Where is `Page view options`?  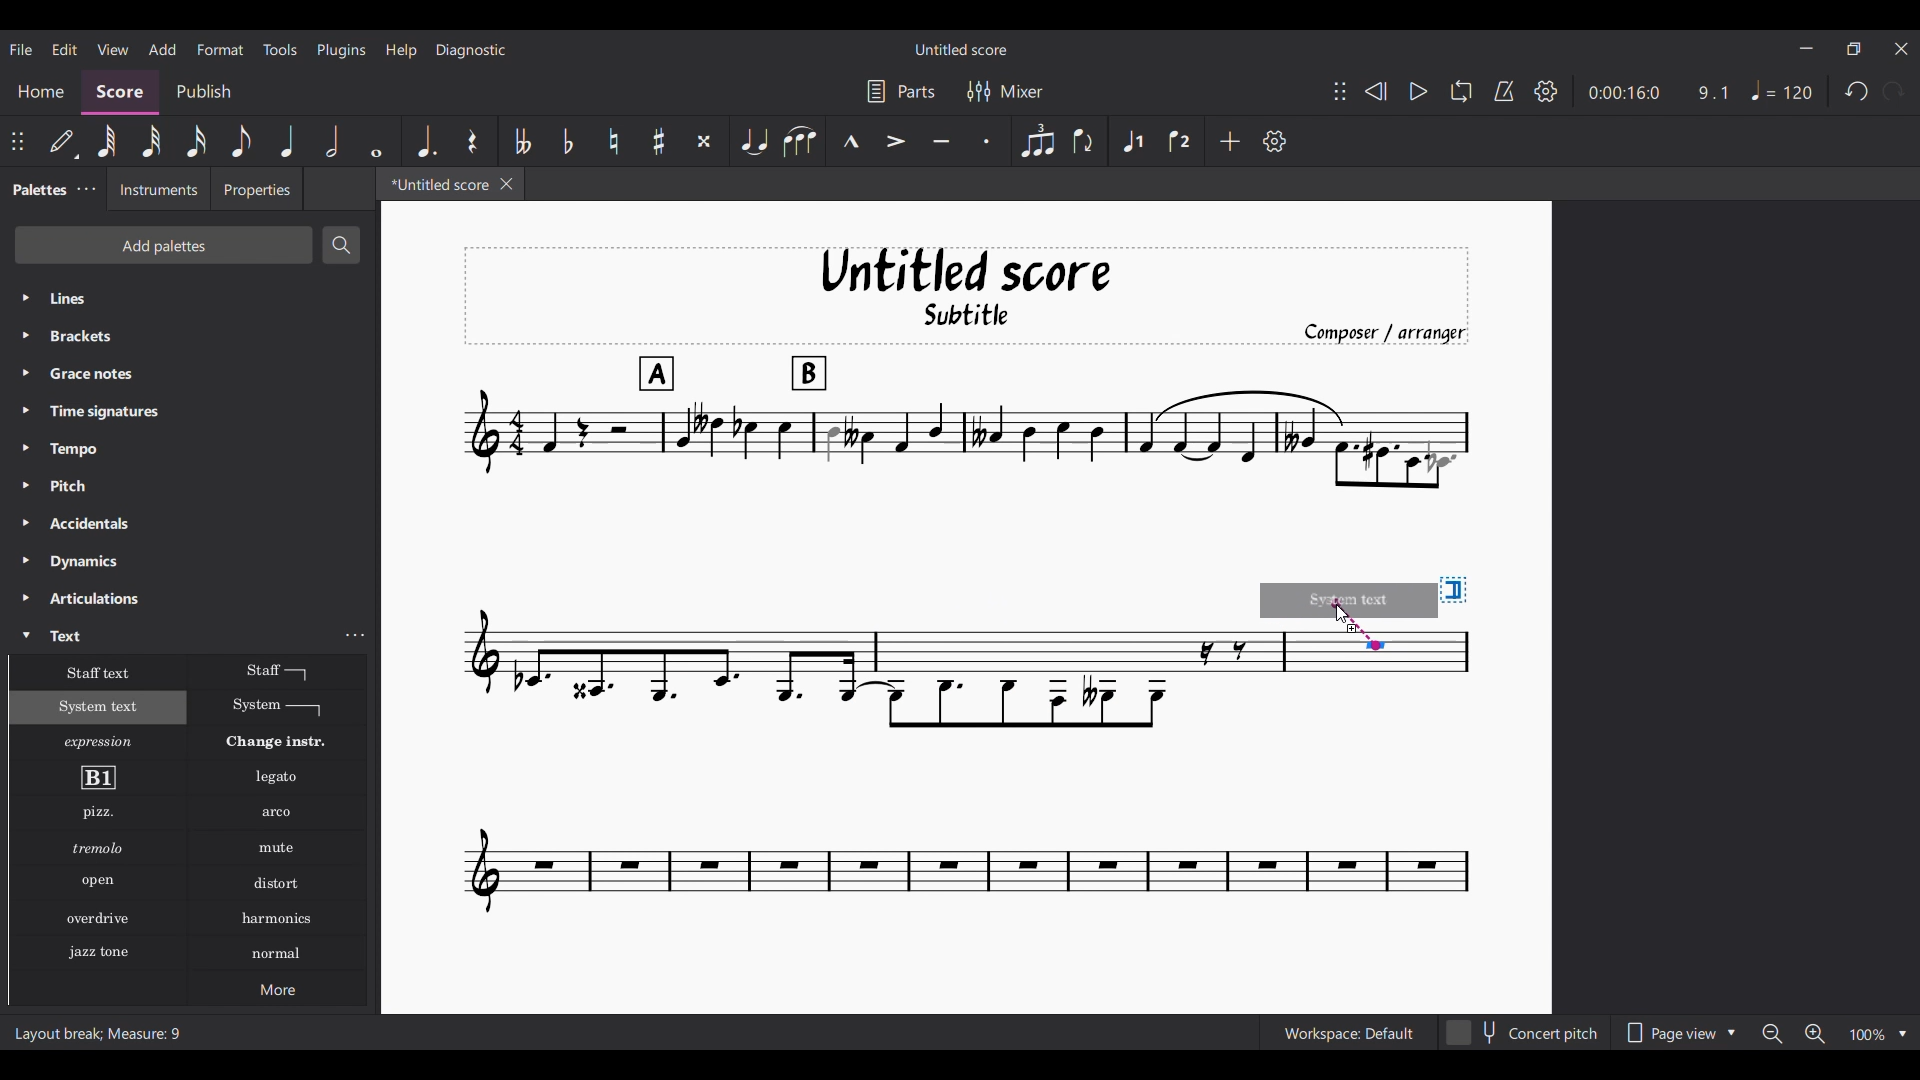
Page view options is located at coordinates (1678, 1032).